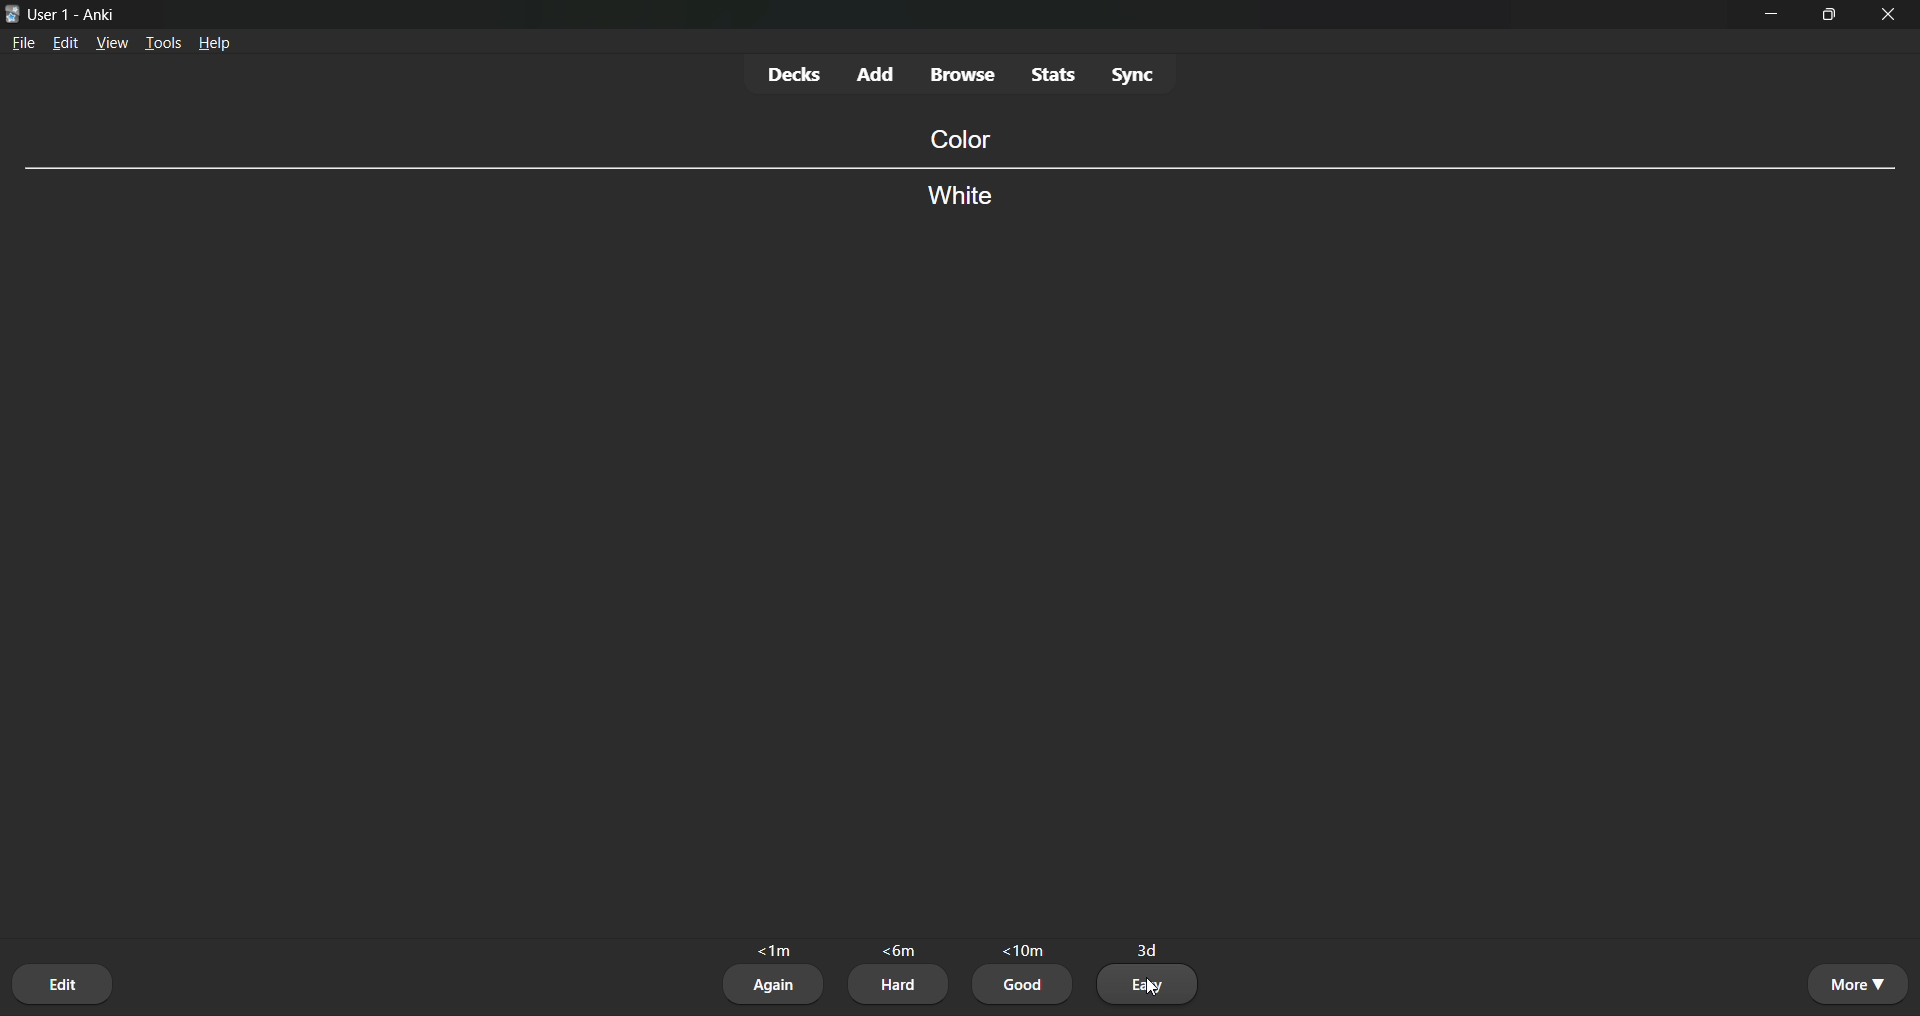  Describe the element at coordinates (964, 76) in the screenshot. I see `browse` at that location.